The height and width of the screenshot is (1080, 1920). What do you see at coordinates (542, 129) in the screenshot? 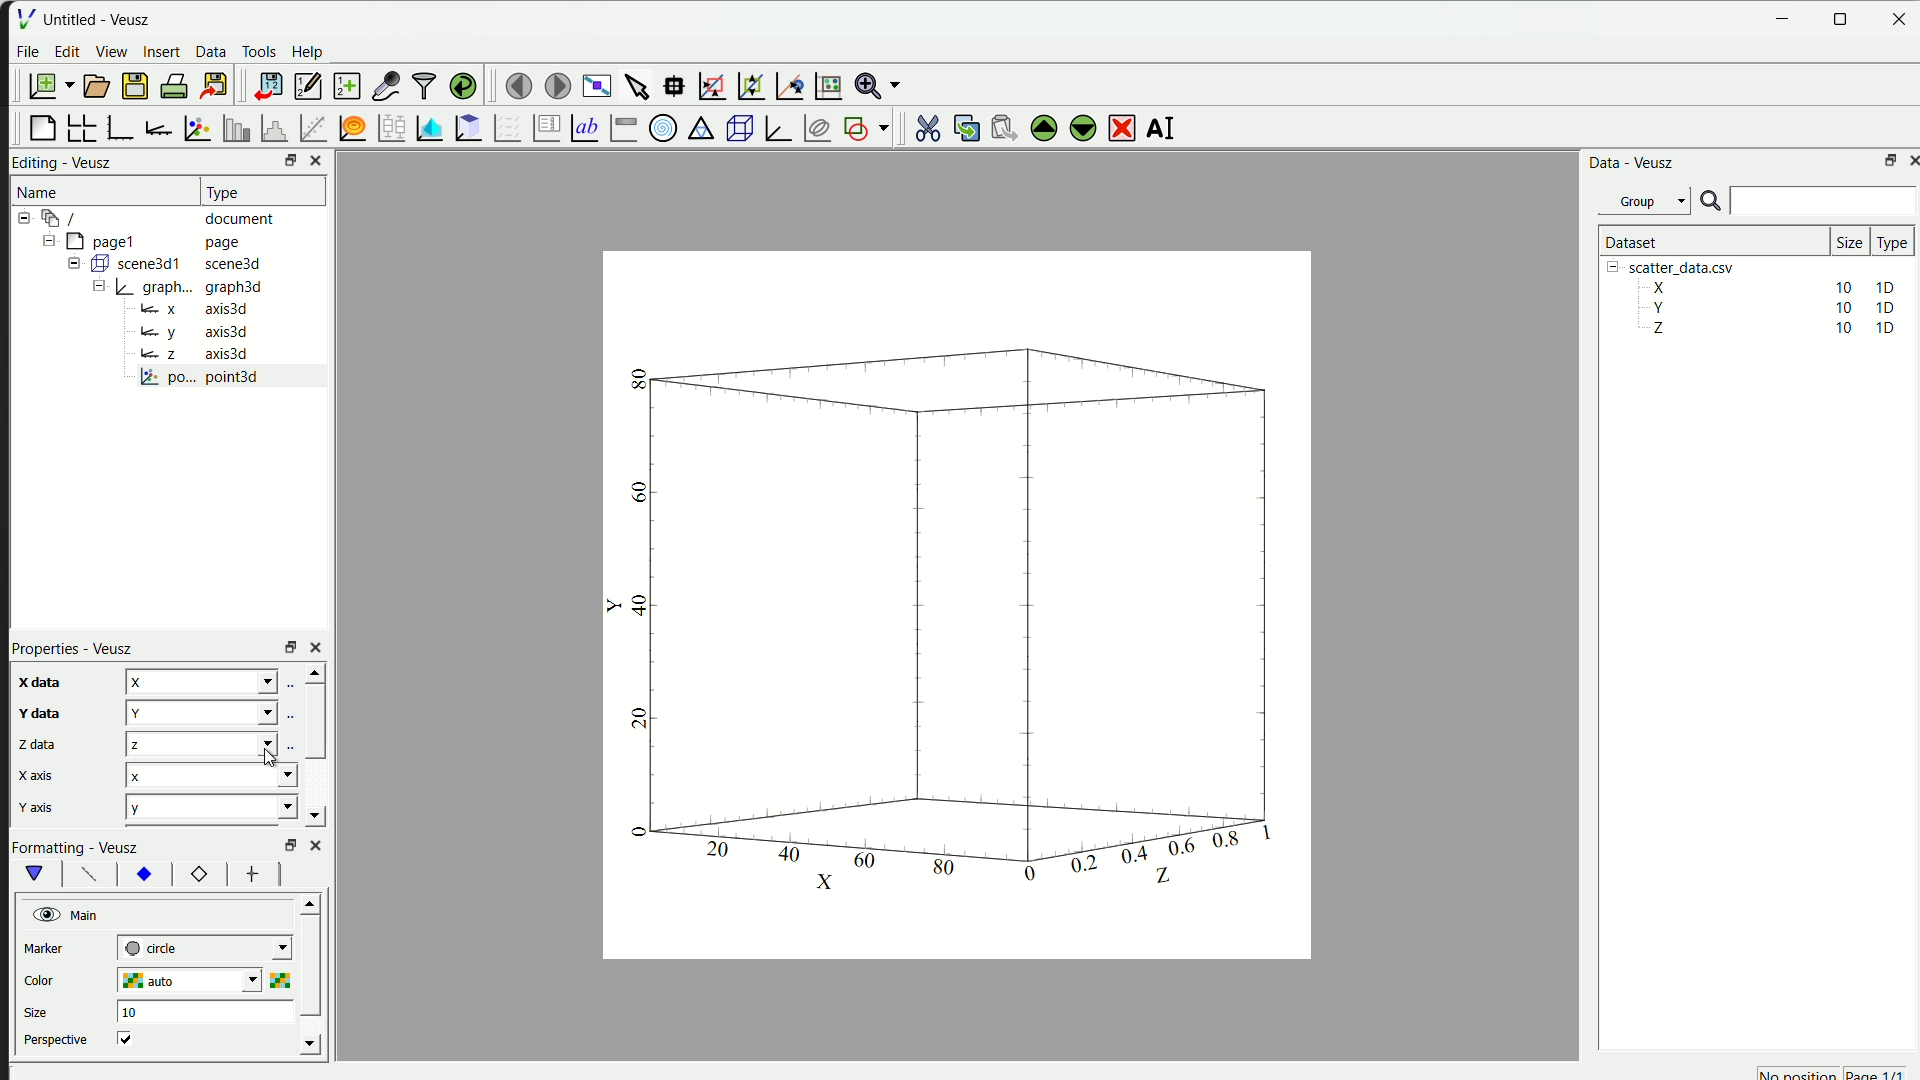
I see `plot key` at bounding box center [542, 129].